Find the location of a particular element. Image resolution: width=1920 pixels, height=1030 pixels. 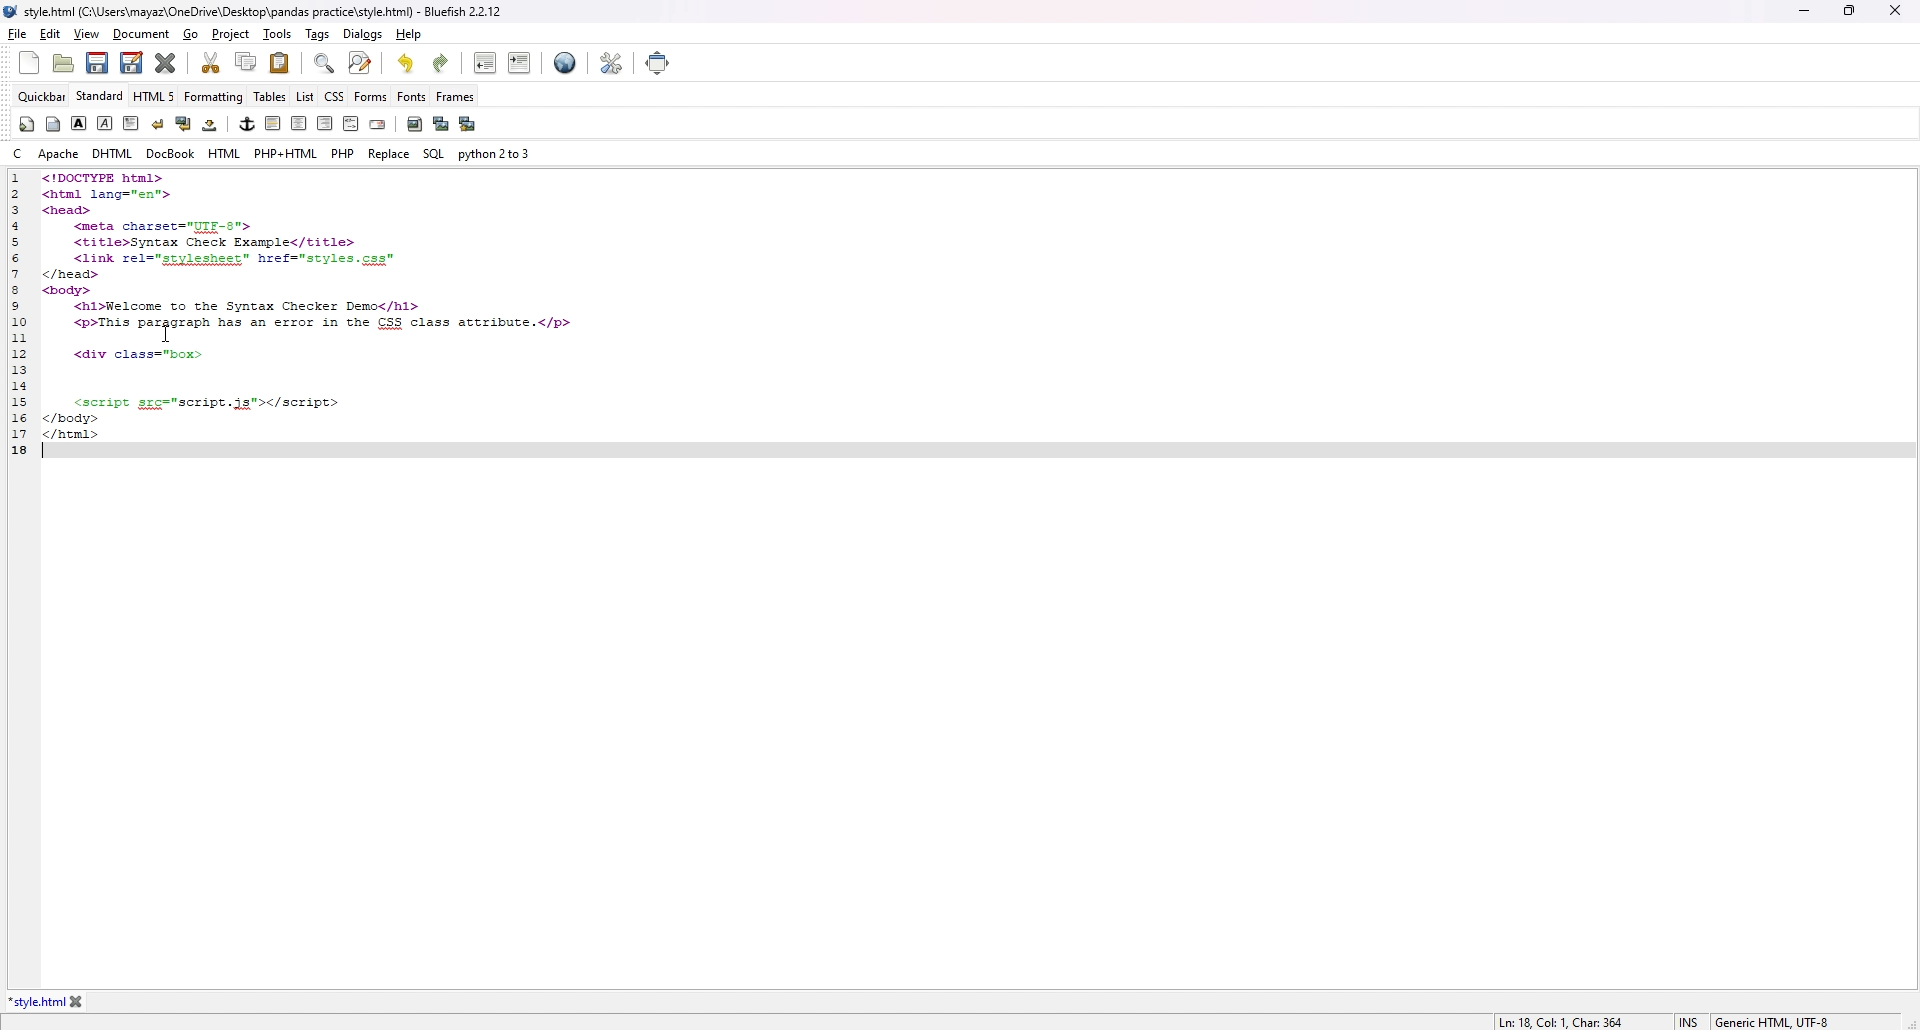

indent is located at coordinates (520, 62).